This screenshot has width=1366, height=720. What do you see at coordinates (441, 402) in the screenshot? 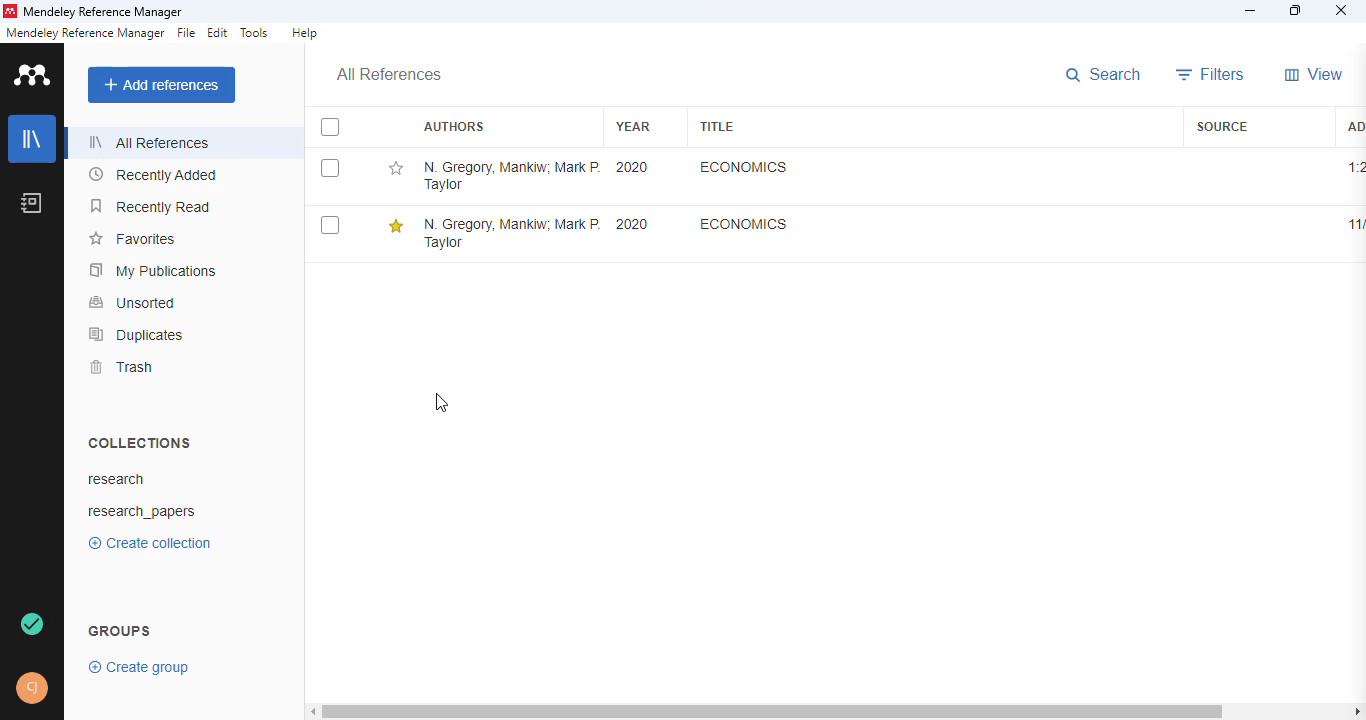
I see `cursor` at bounding box center [441, 402].